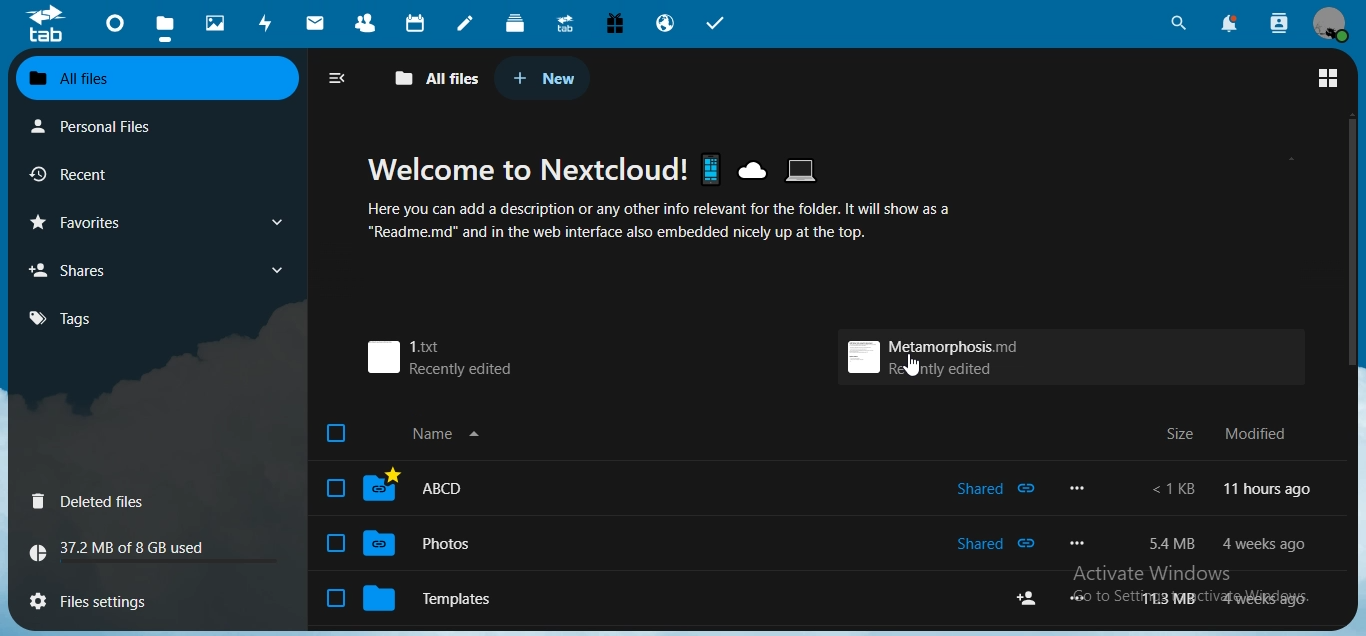  Describe the element at coordinates (265, 25) in the screenshot. I see `activity` at that location.